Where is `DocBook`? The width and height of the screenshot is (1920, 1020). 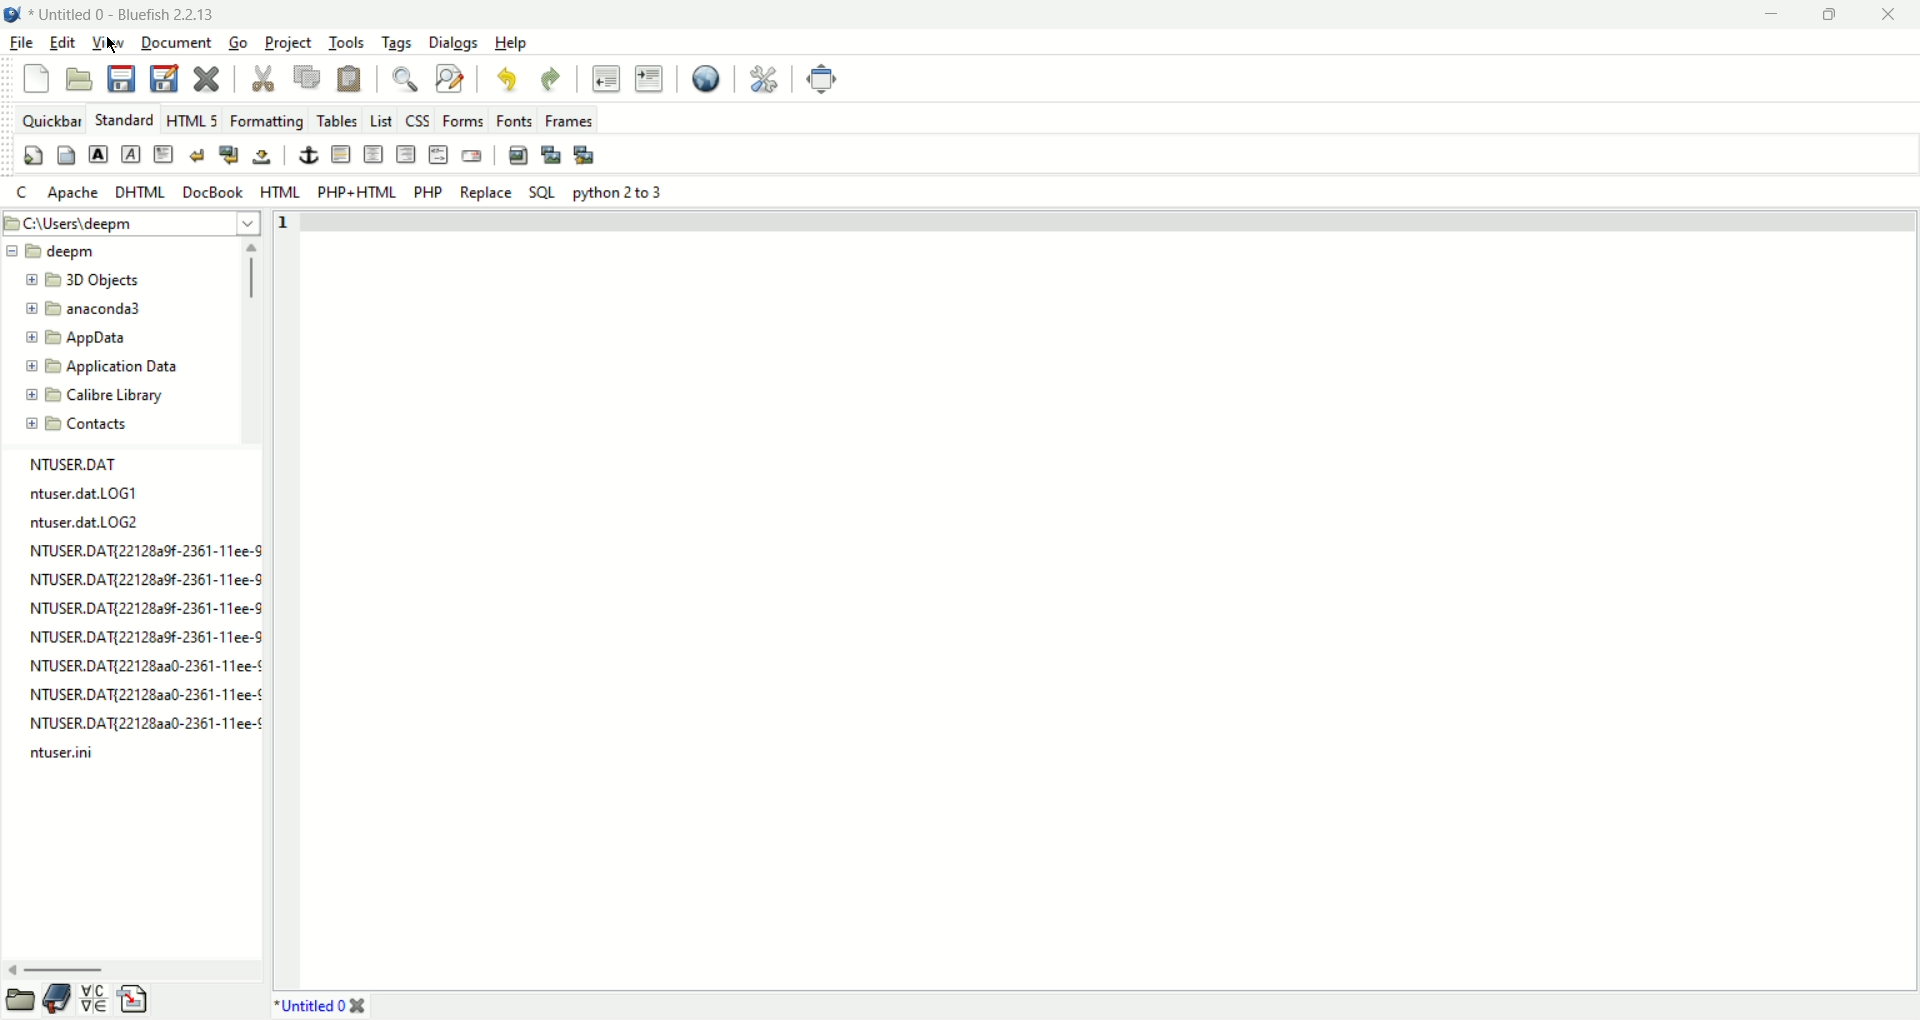
DocBook is located at coordinates (214, 195).